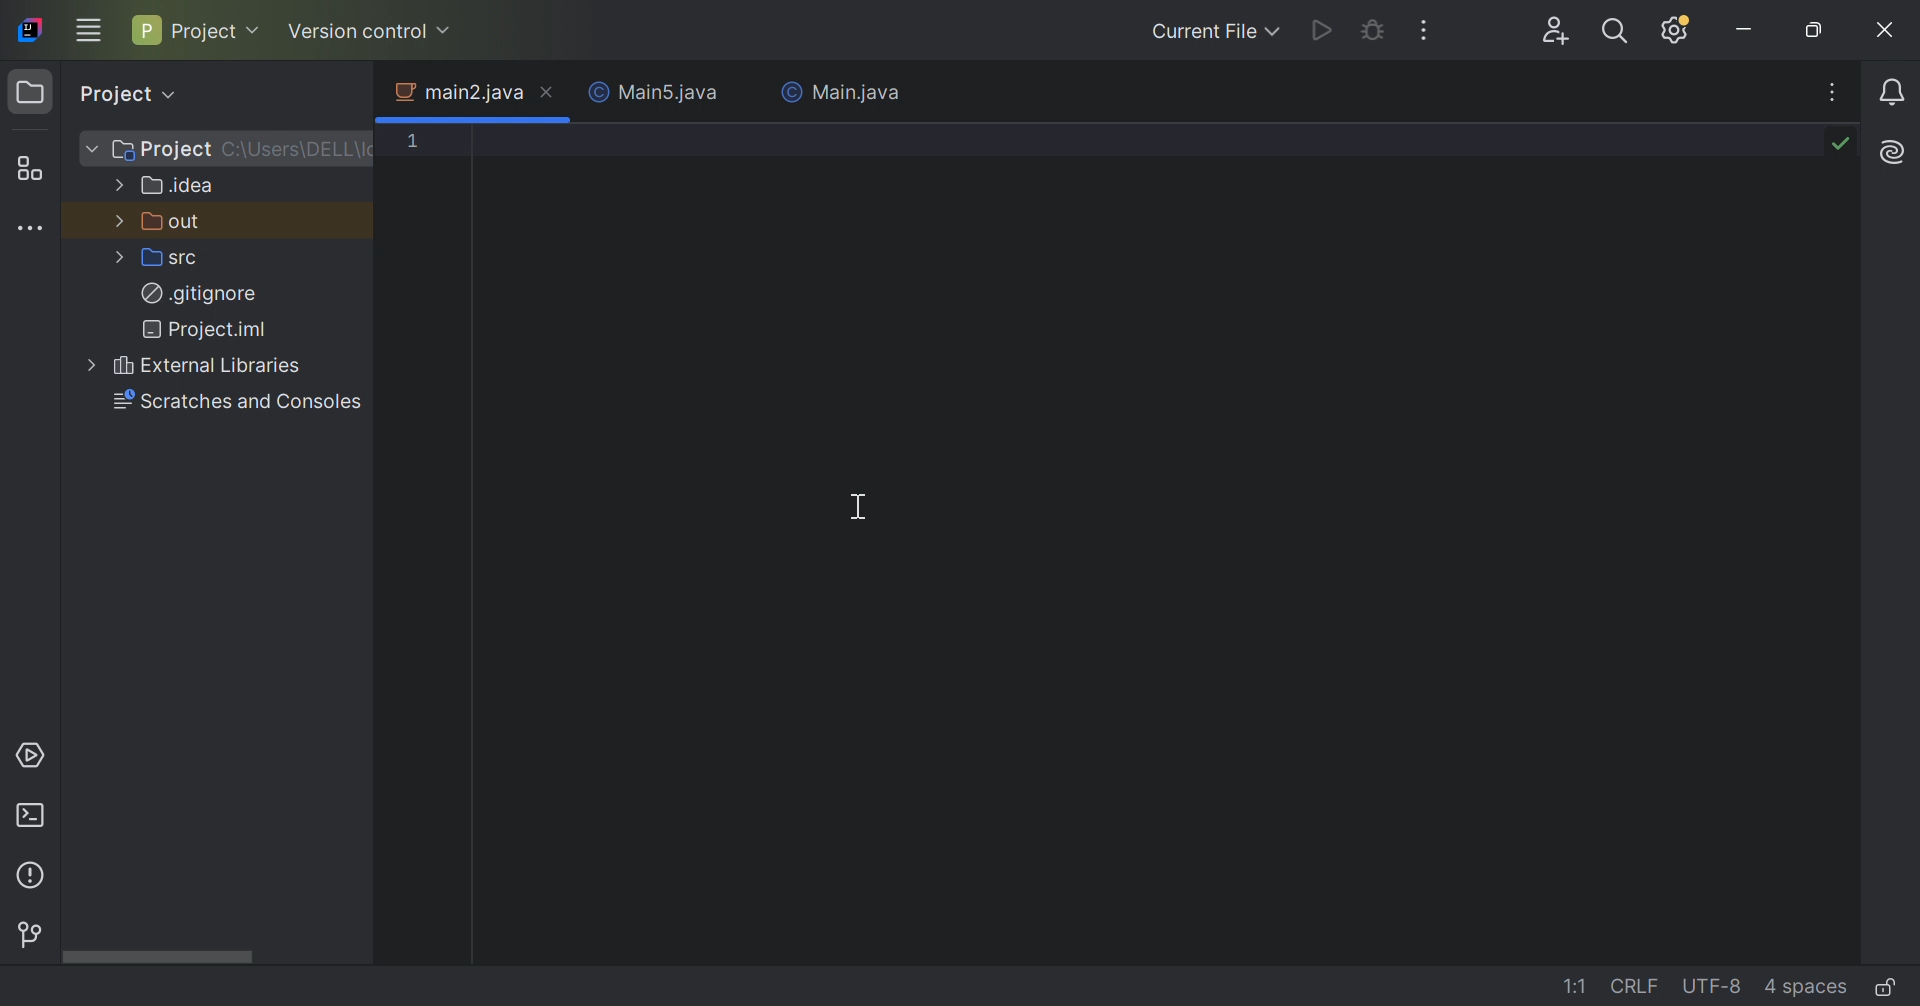 This screenshot has width=1920, height=1006. Describe the element at coordinates (31, 229) in the screenshot. I see `More tool windows` at that location.